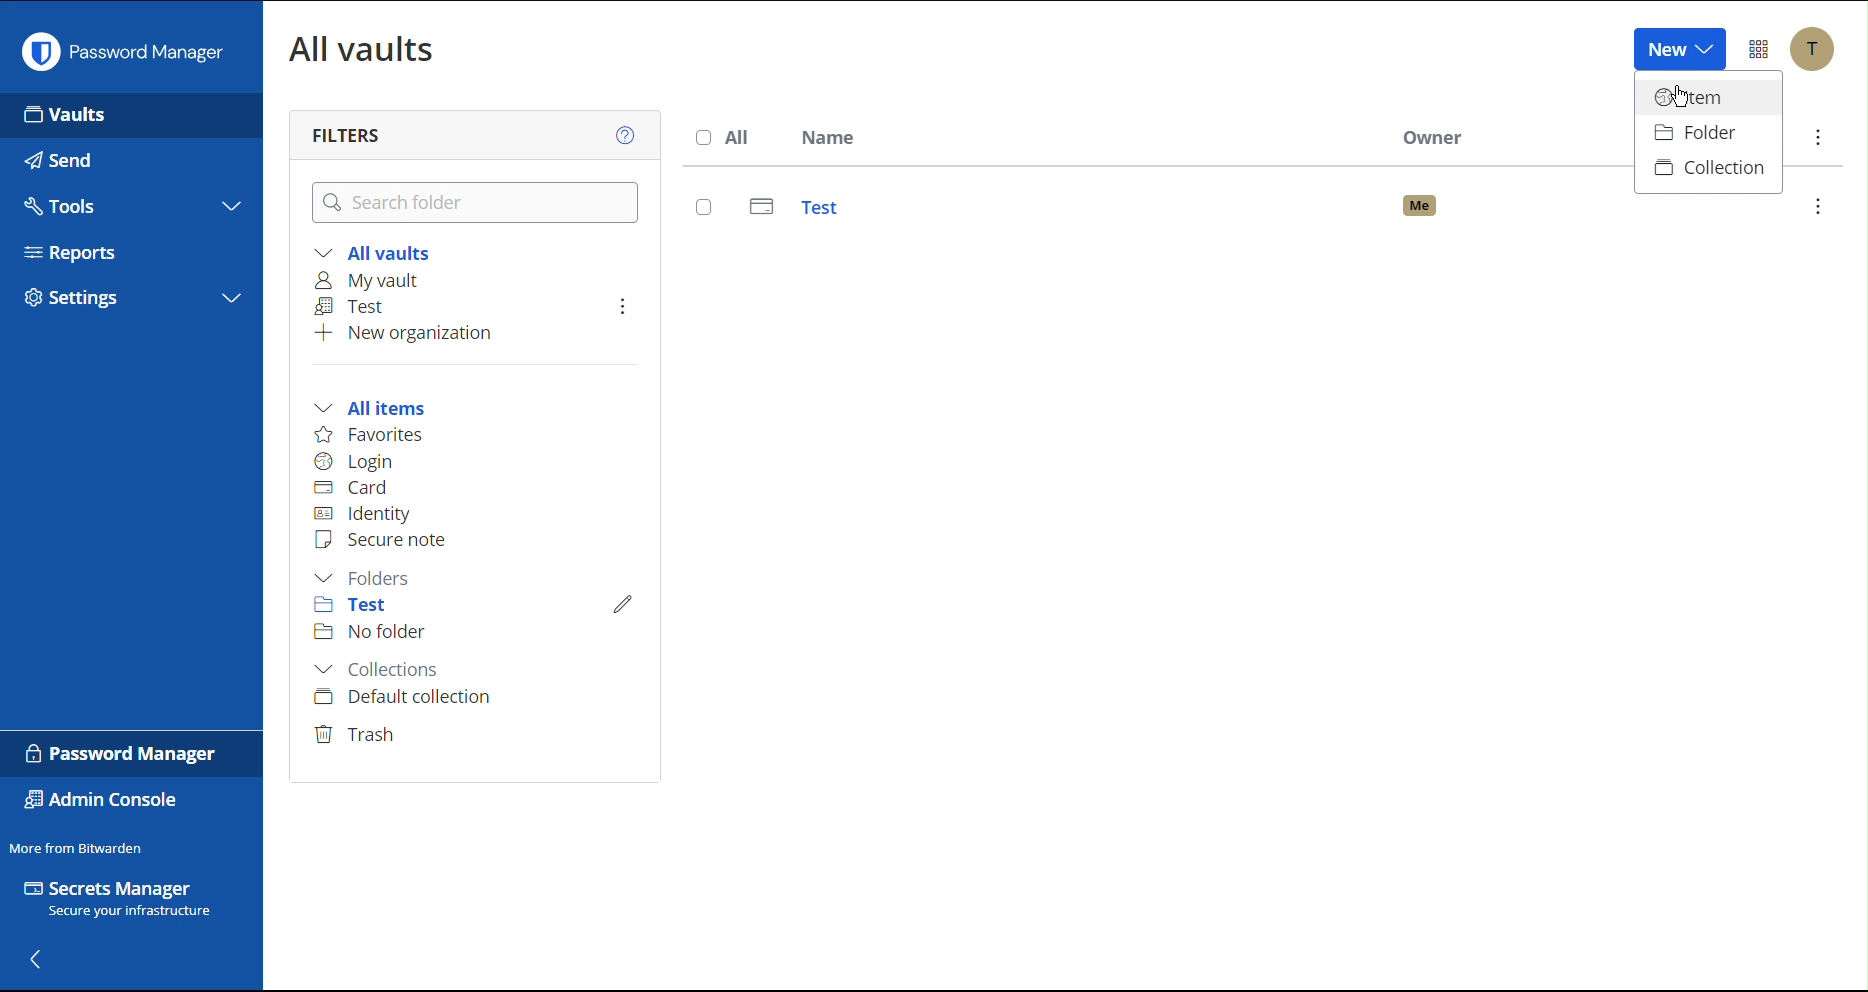 The width and height of the screenshot is (1868, 992). What do you see at coordinates (1759, 49) in the screenshot?
I see `More Options` at bounding box center [1759, 49].